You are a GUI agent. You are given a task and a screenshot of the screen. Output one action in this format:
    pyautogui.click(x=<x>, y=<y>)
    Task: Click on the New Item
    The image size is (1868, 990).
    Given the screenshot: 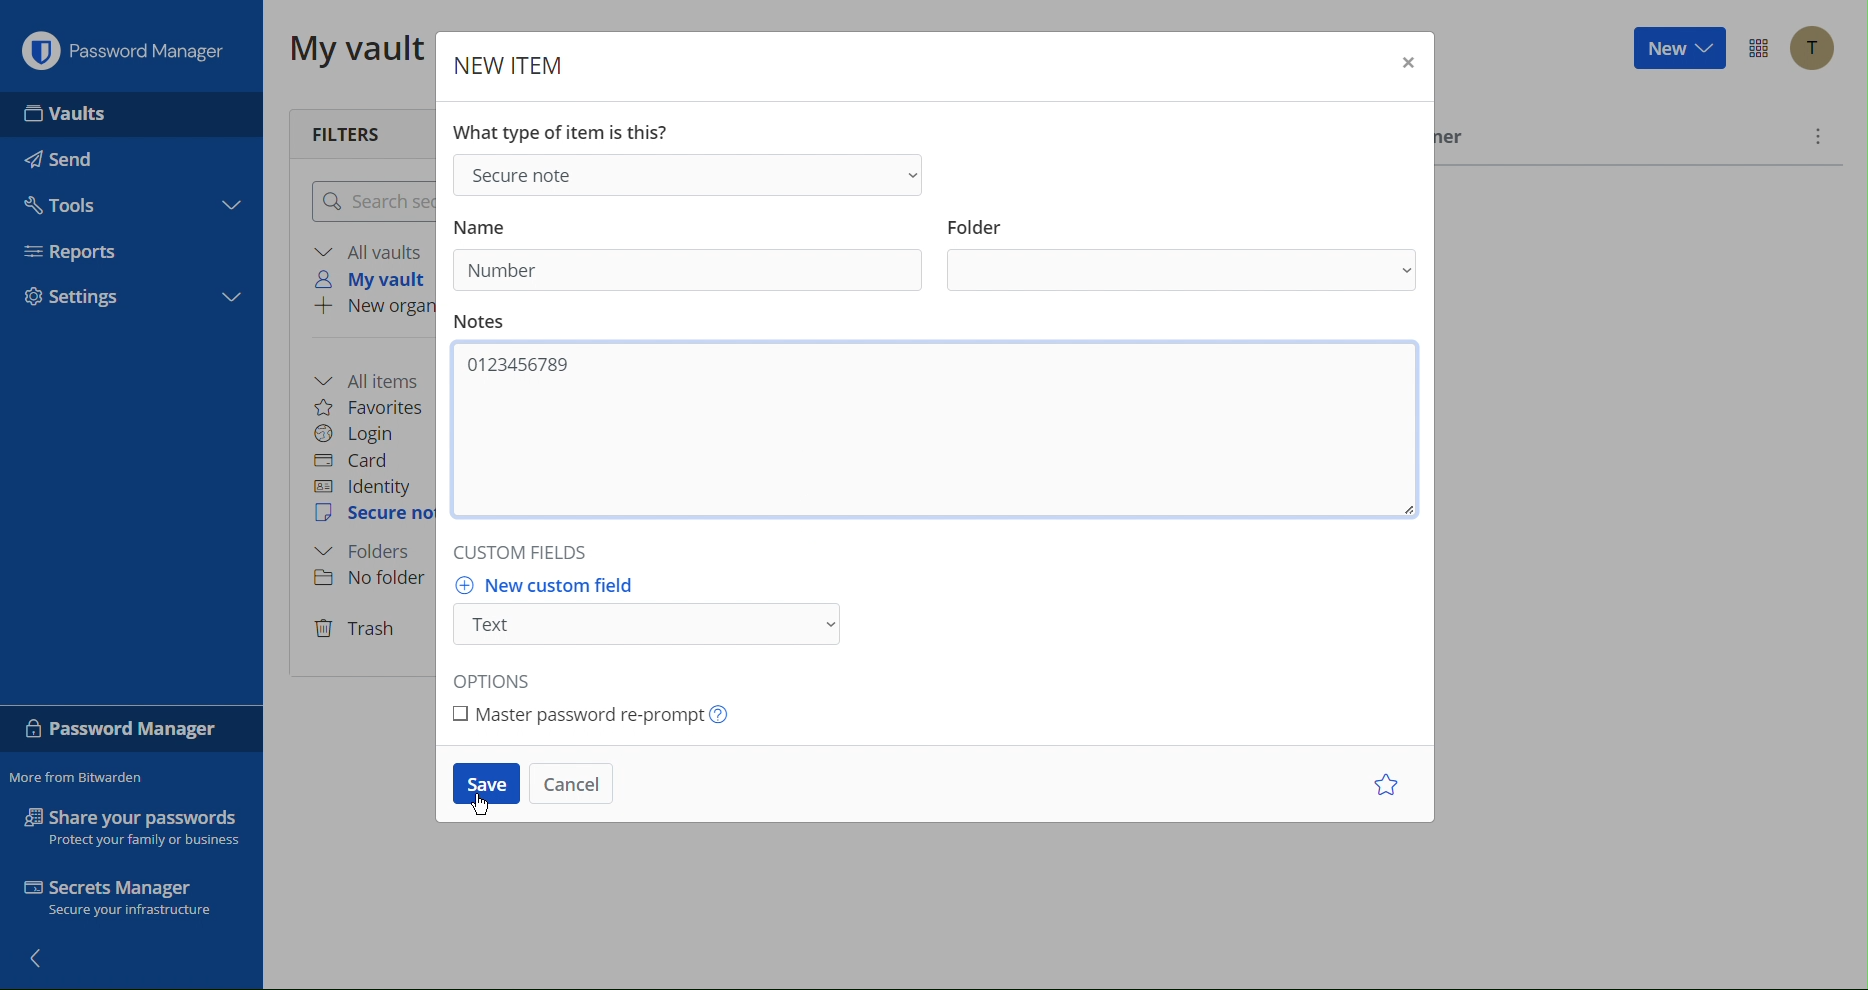 What is the action you would take?
    pyautogui.click(x=506, y=59)
    